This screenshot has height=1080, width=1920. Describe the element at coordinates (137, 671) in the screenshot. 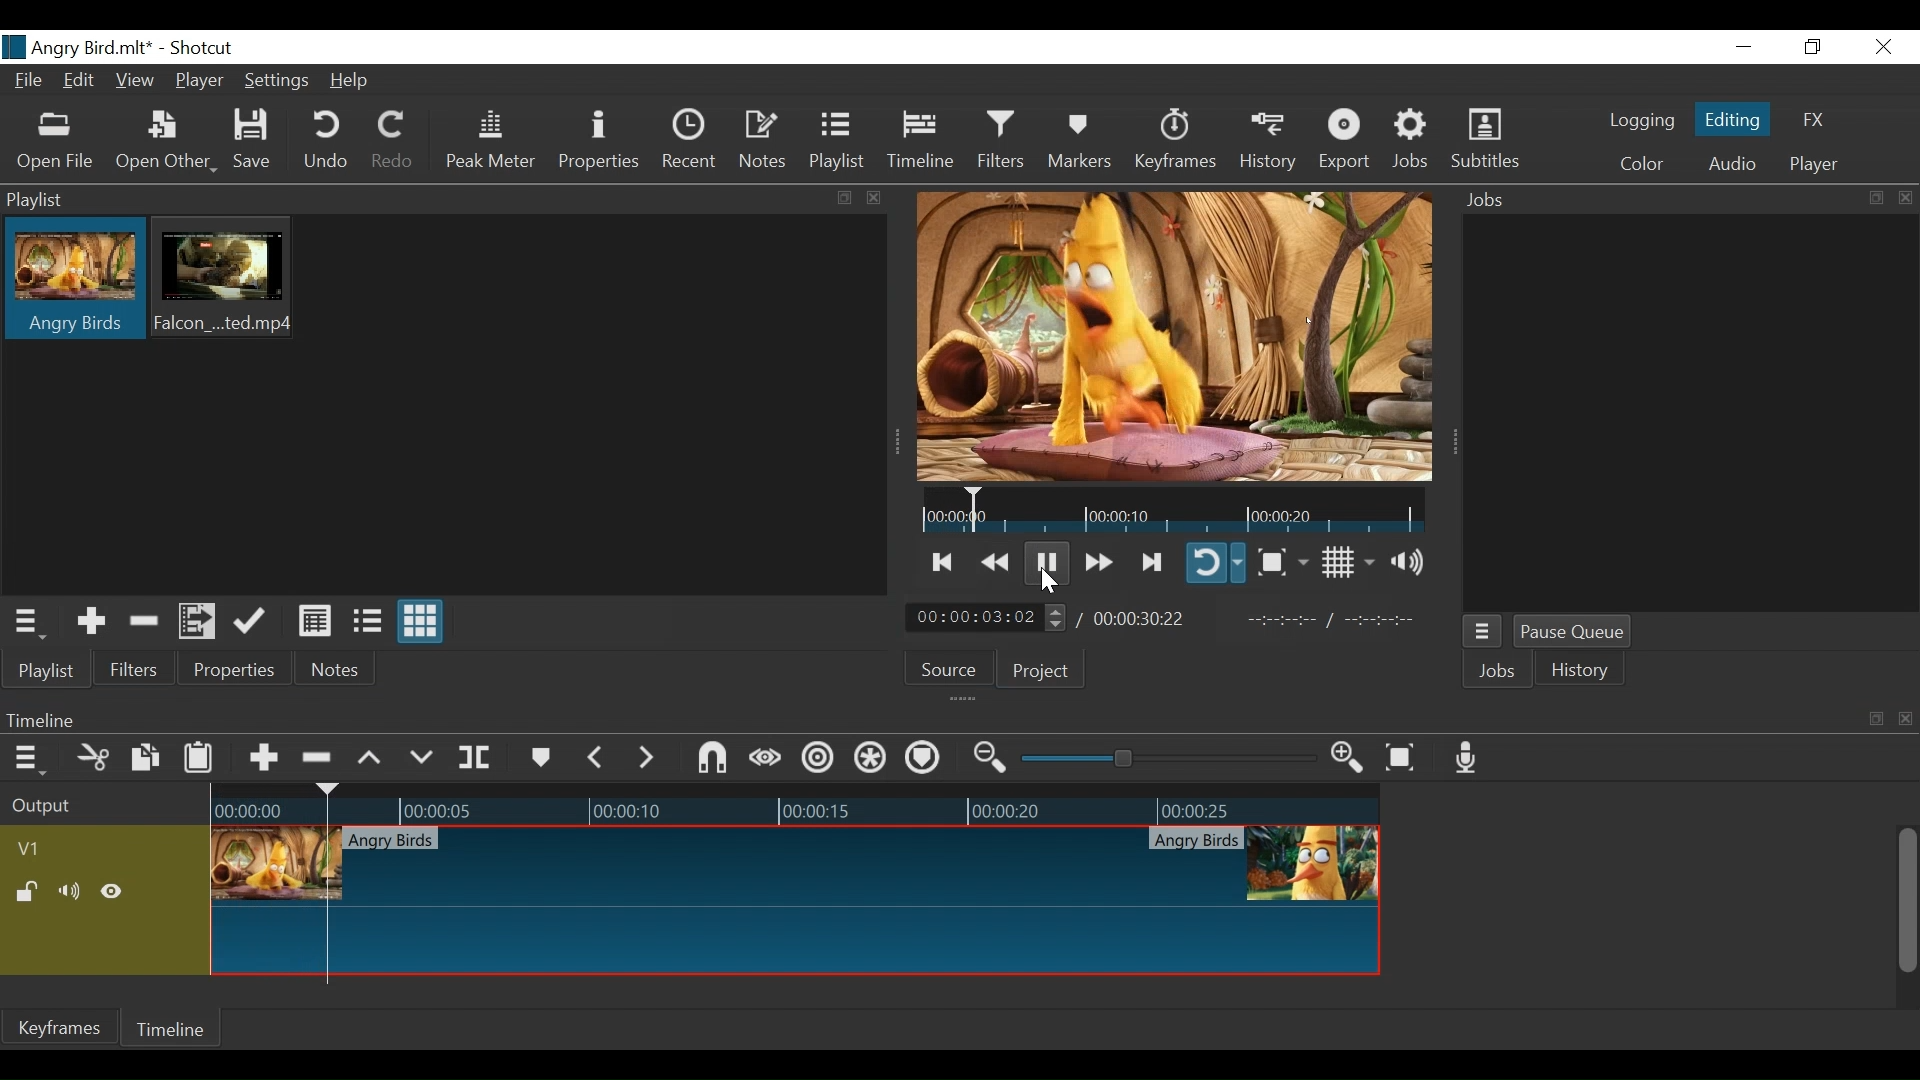

I see `Filters` at that location.